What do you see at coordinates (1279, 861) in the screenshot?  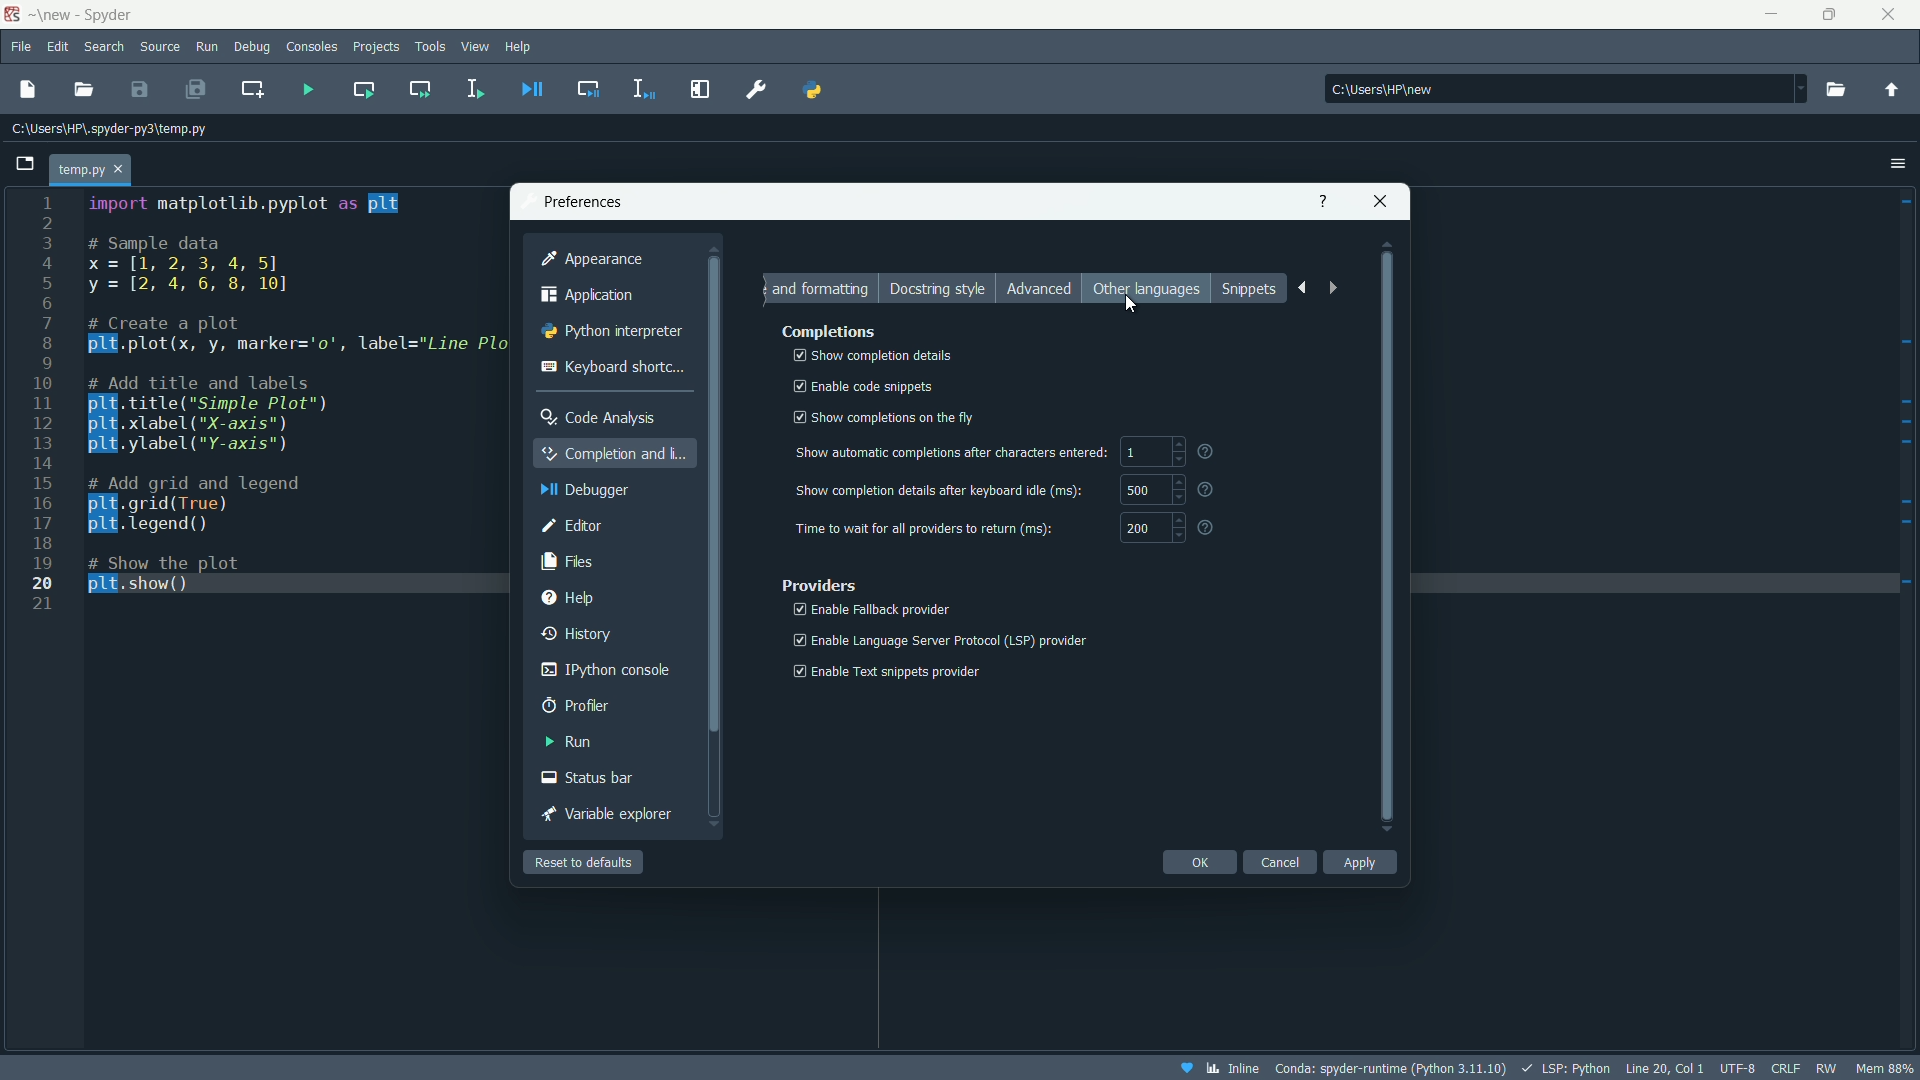 I see `cancel` at bounding box center [1279, 861].